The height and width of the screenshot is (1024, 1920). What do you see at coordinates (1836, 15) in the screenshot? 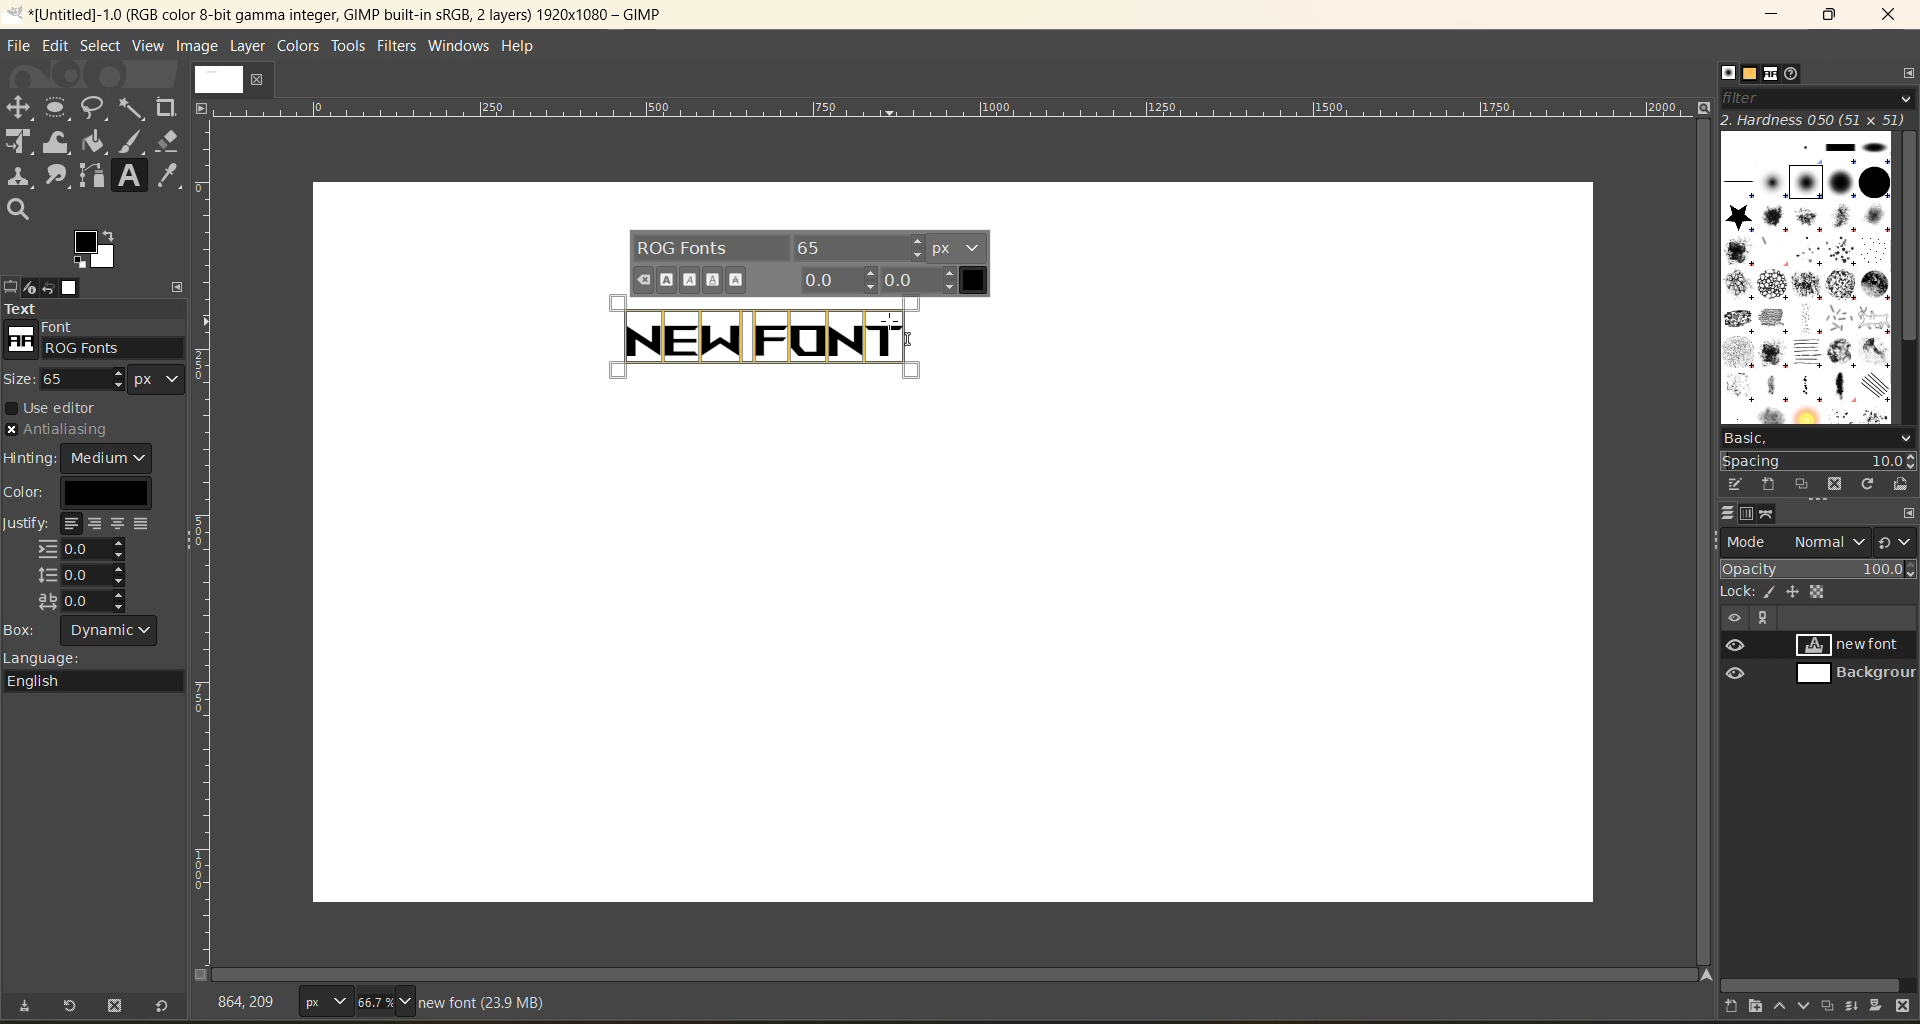
I see `maximize` at bounding box center [1836, 15].